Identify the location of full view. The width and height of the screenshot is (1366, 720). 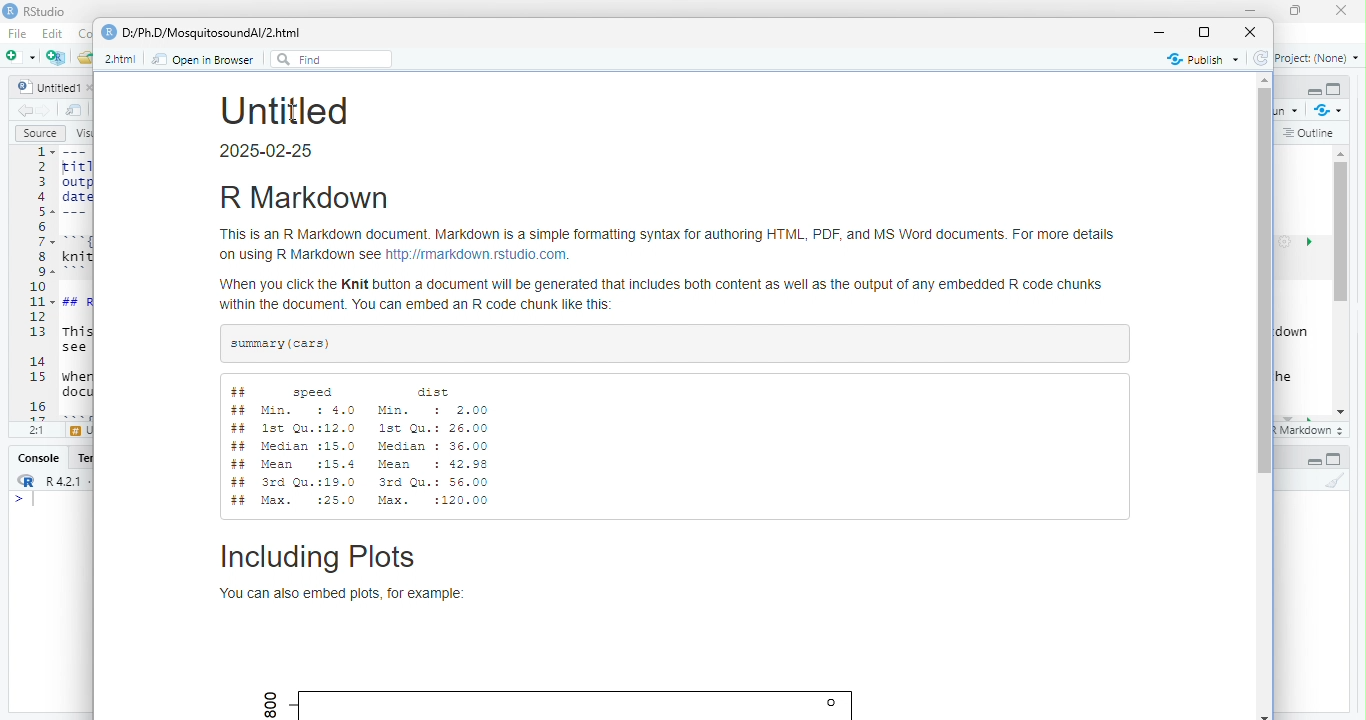
(1334, 89).